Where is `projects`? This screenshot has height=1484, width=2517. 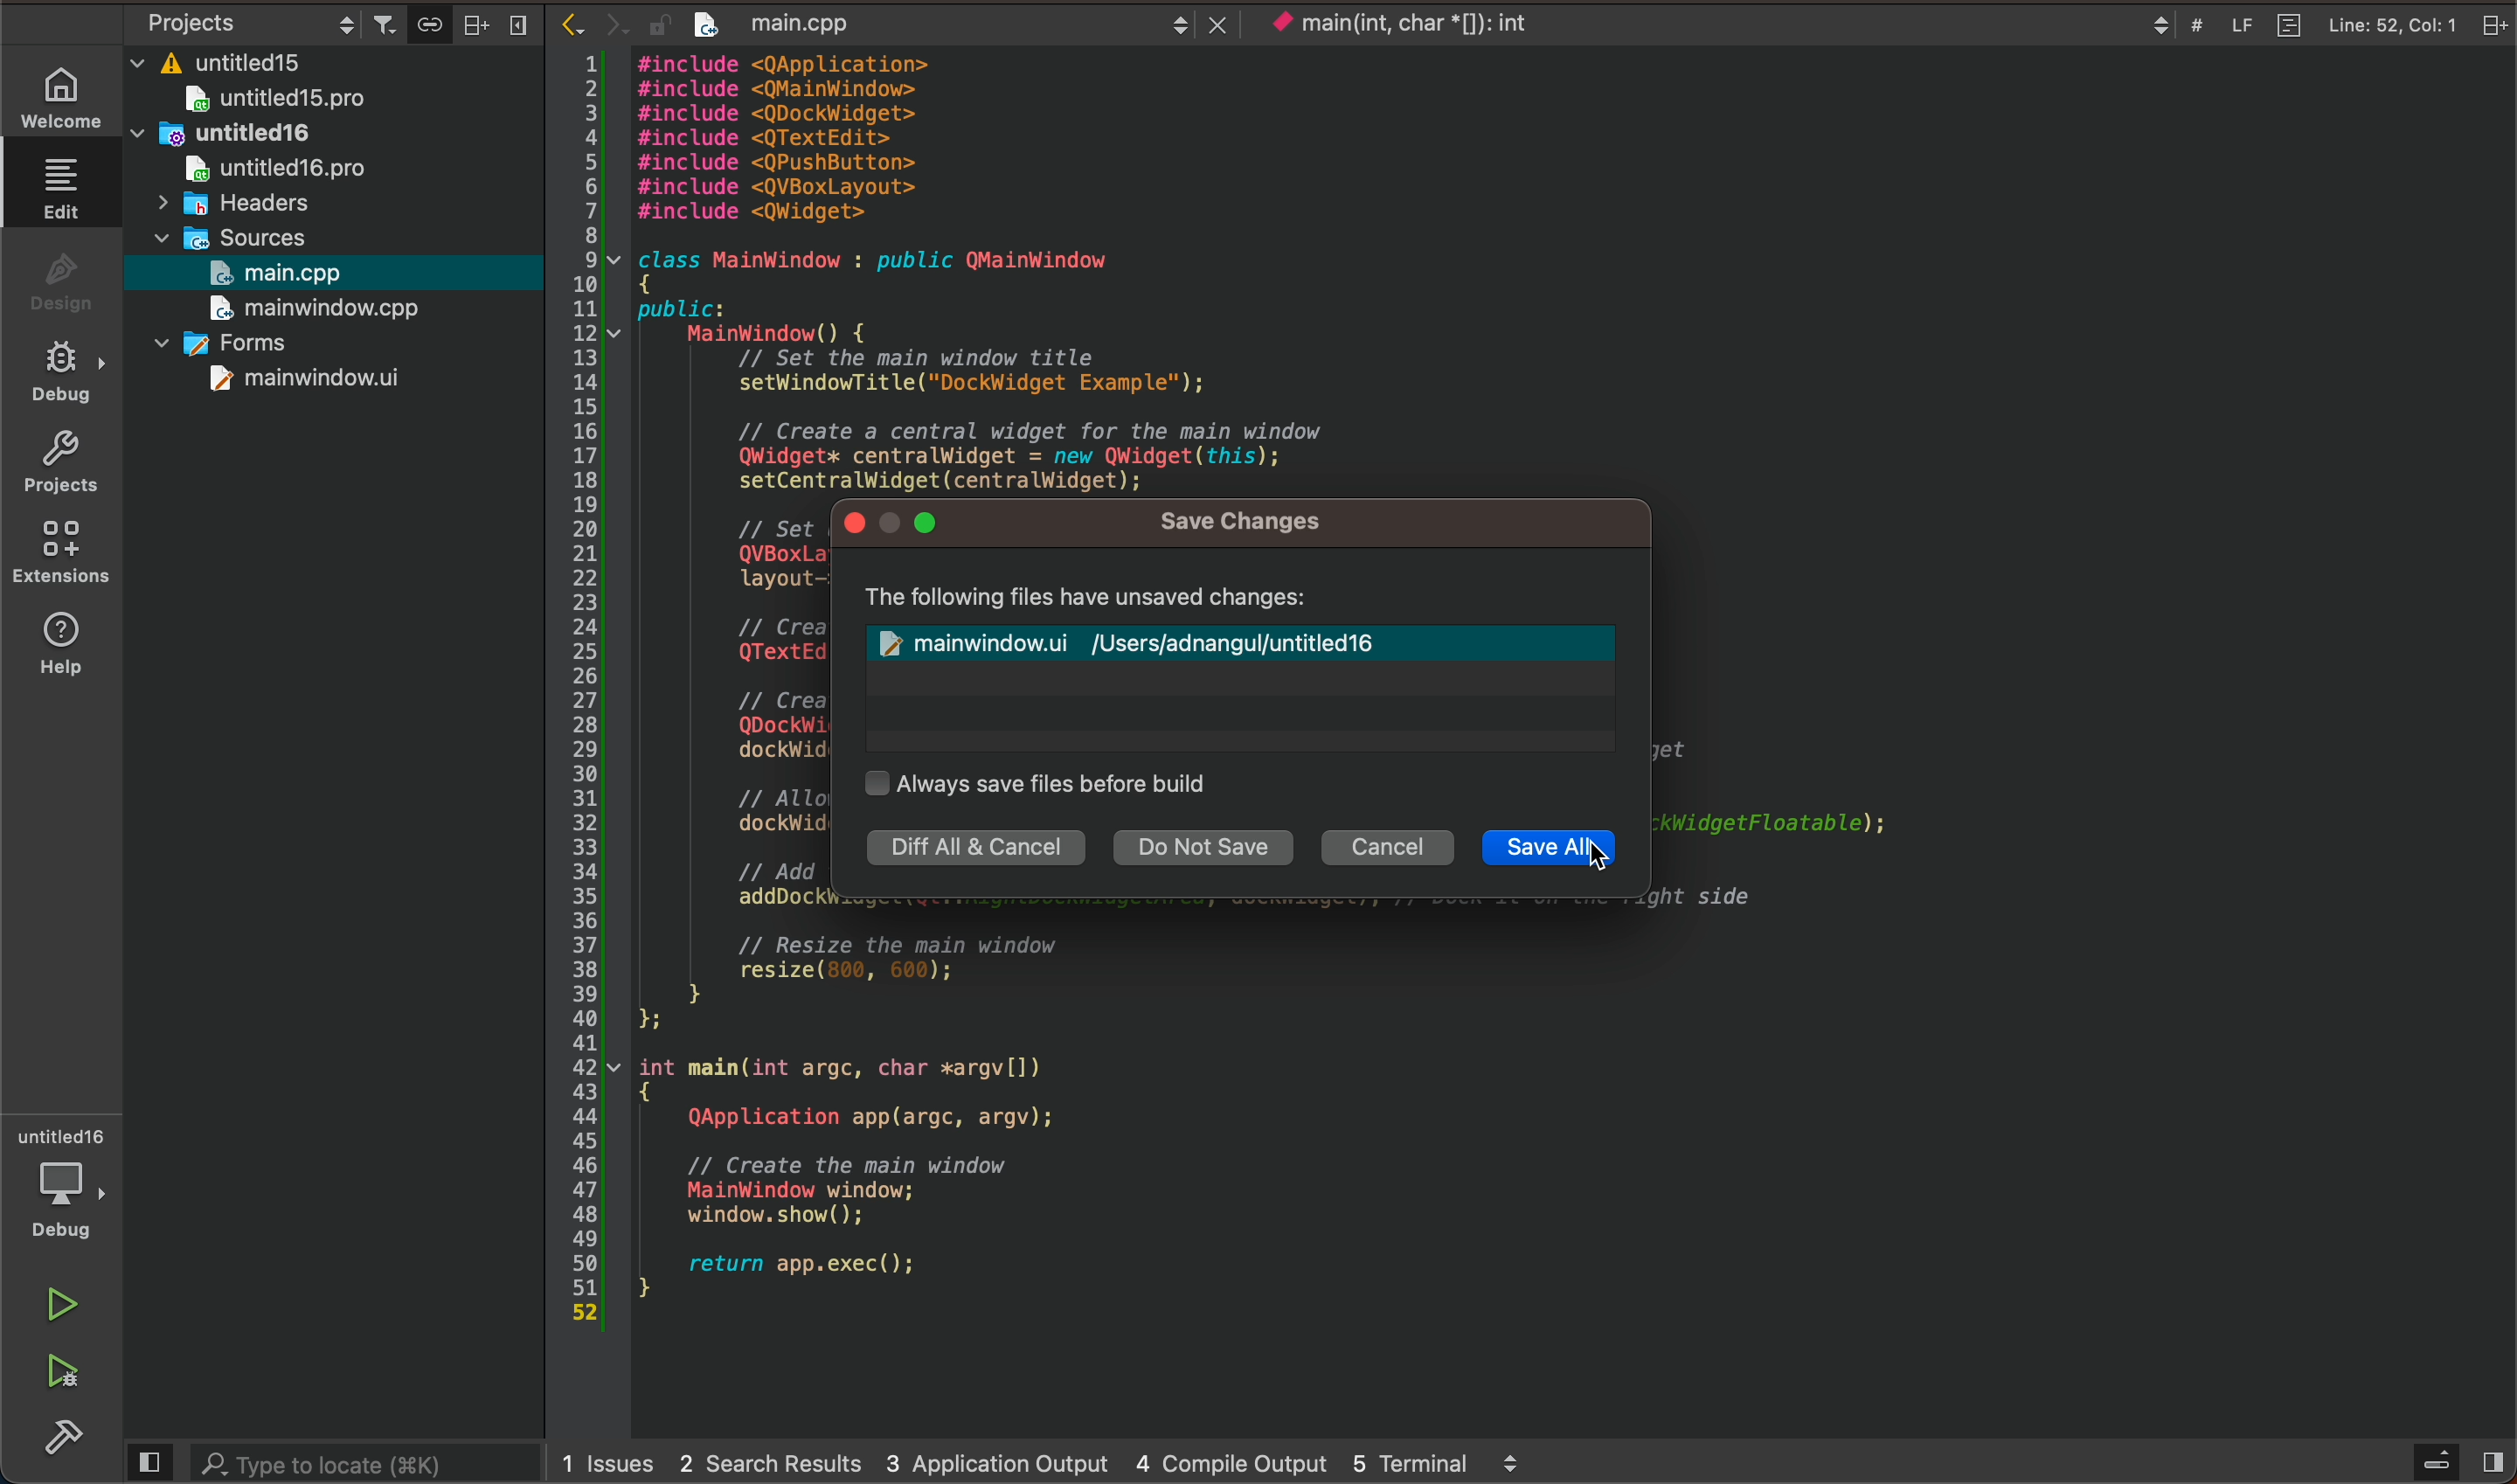
projects is located at coordinates (61, 457).